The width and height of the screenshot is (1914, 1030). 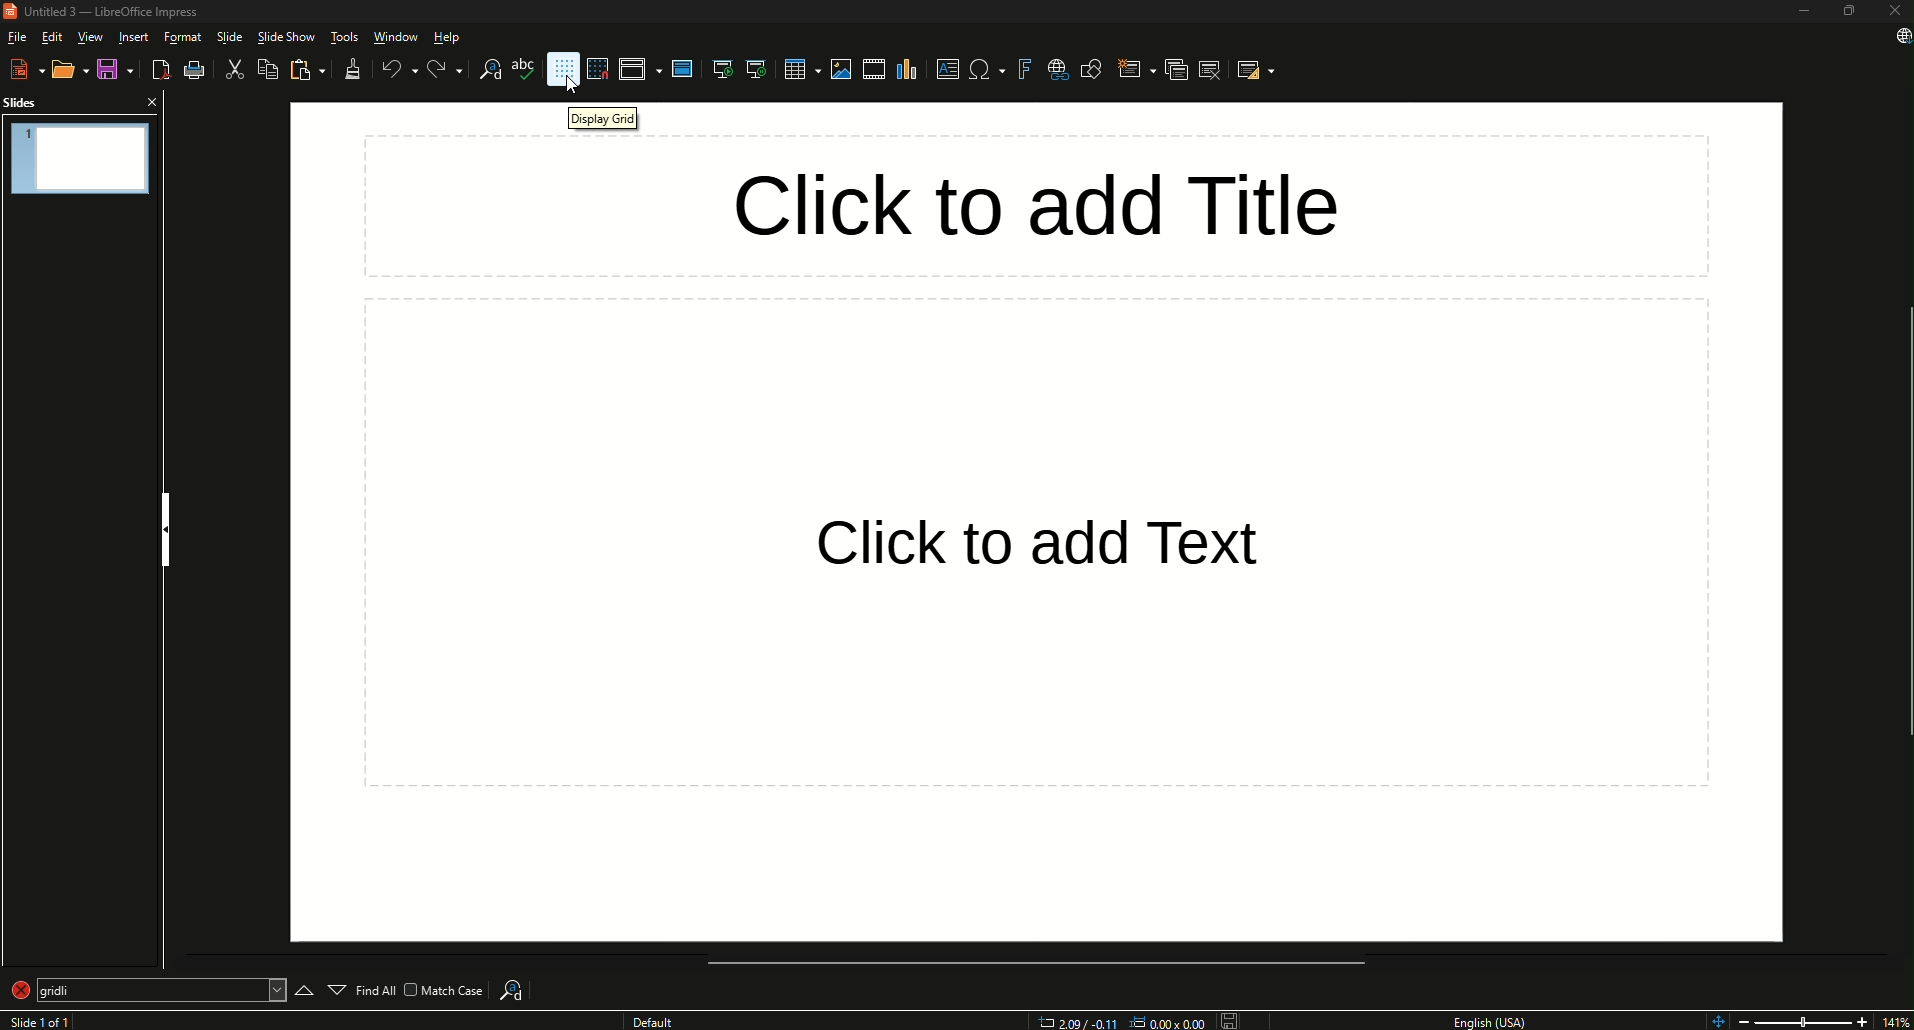 What do you see at coordinates (394, 37) in the screenshot?
I see `Window` at bounding box center [394, 37].